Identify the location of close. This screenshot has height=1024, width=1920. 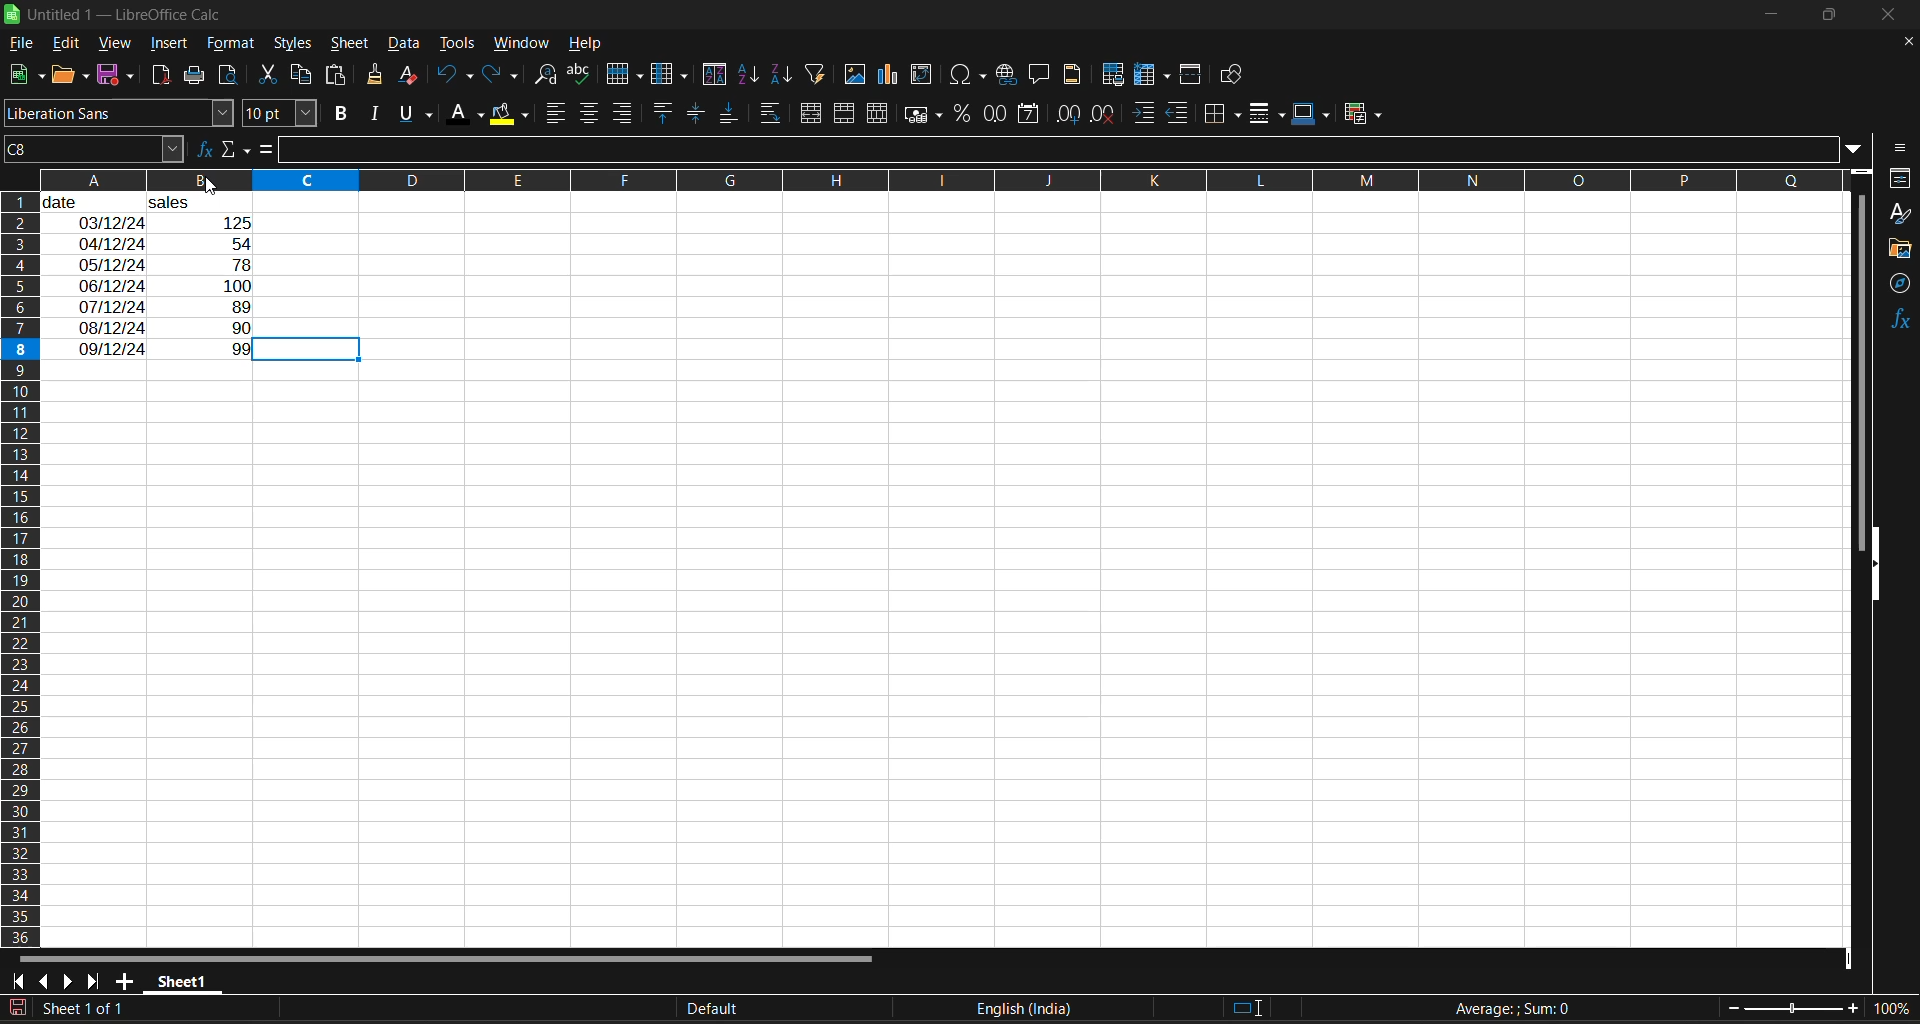
(1900, 16).